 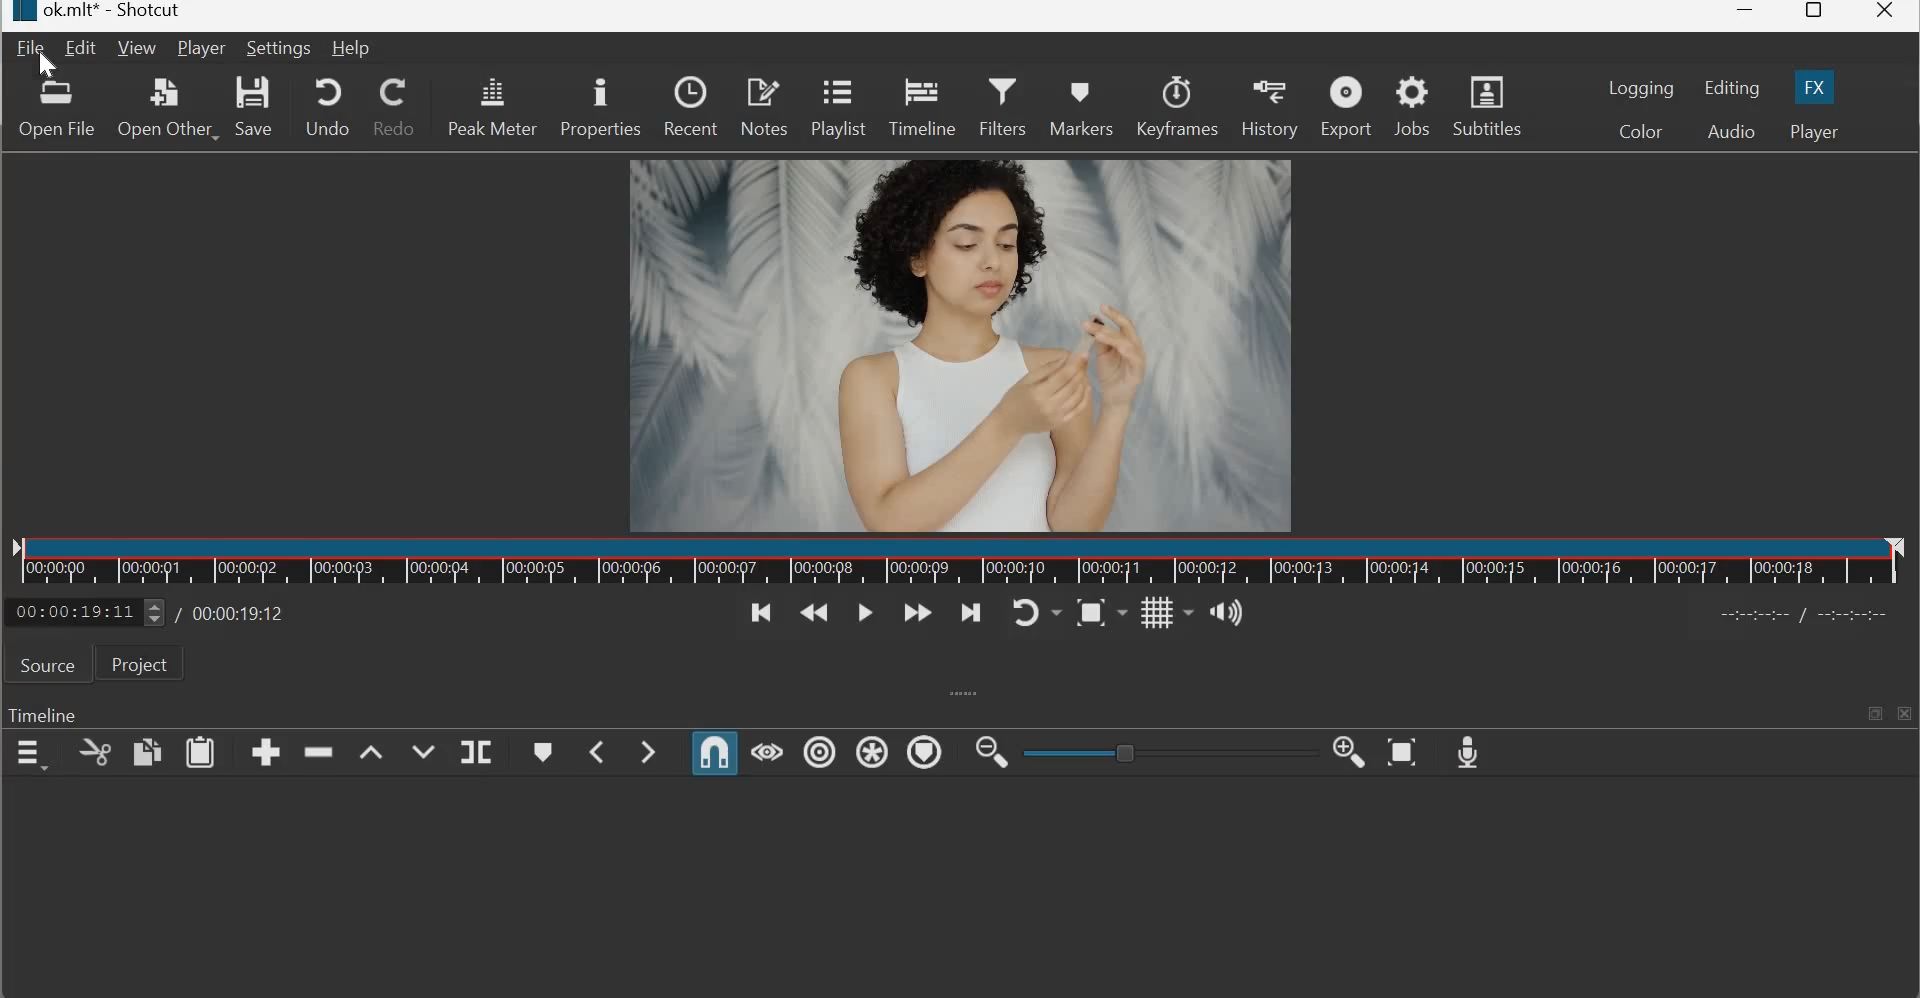 I want to click on Undo, so click(x=325, y=106).